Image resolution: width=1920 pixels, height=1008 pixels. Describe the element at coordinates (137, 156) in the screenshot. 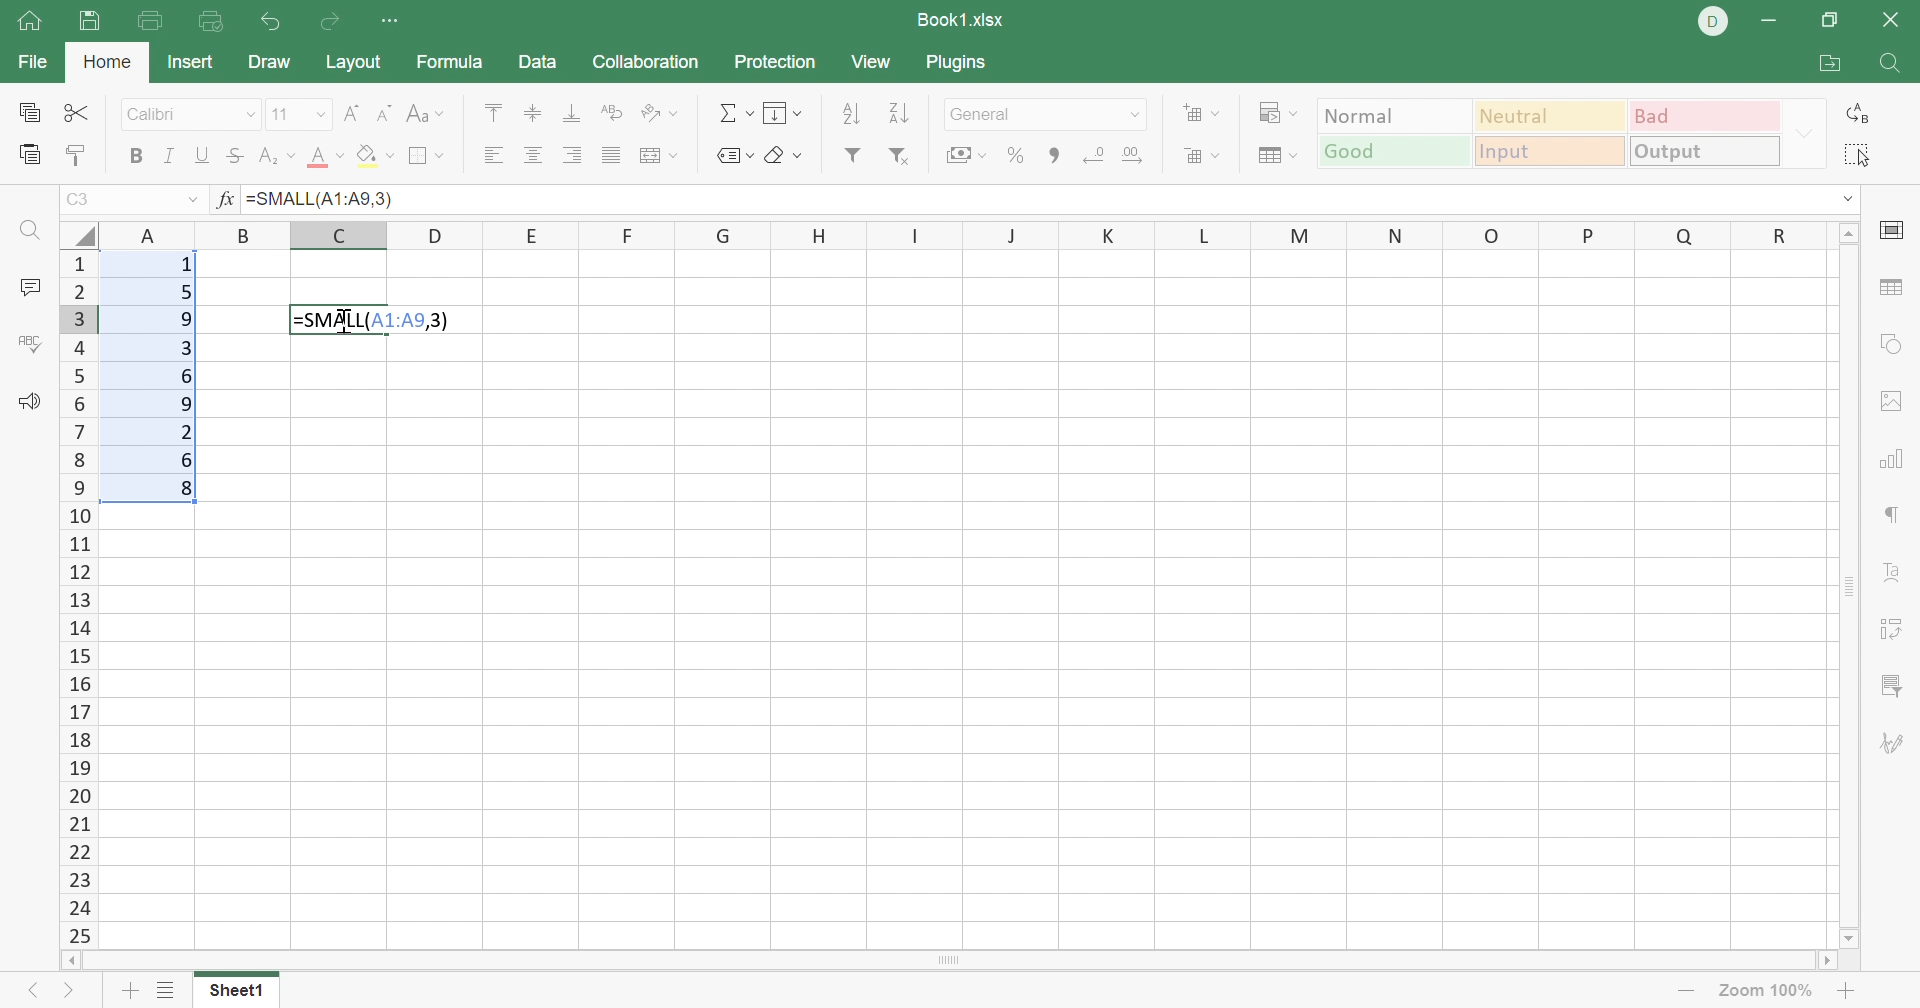

I see `Bold` at that location.